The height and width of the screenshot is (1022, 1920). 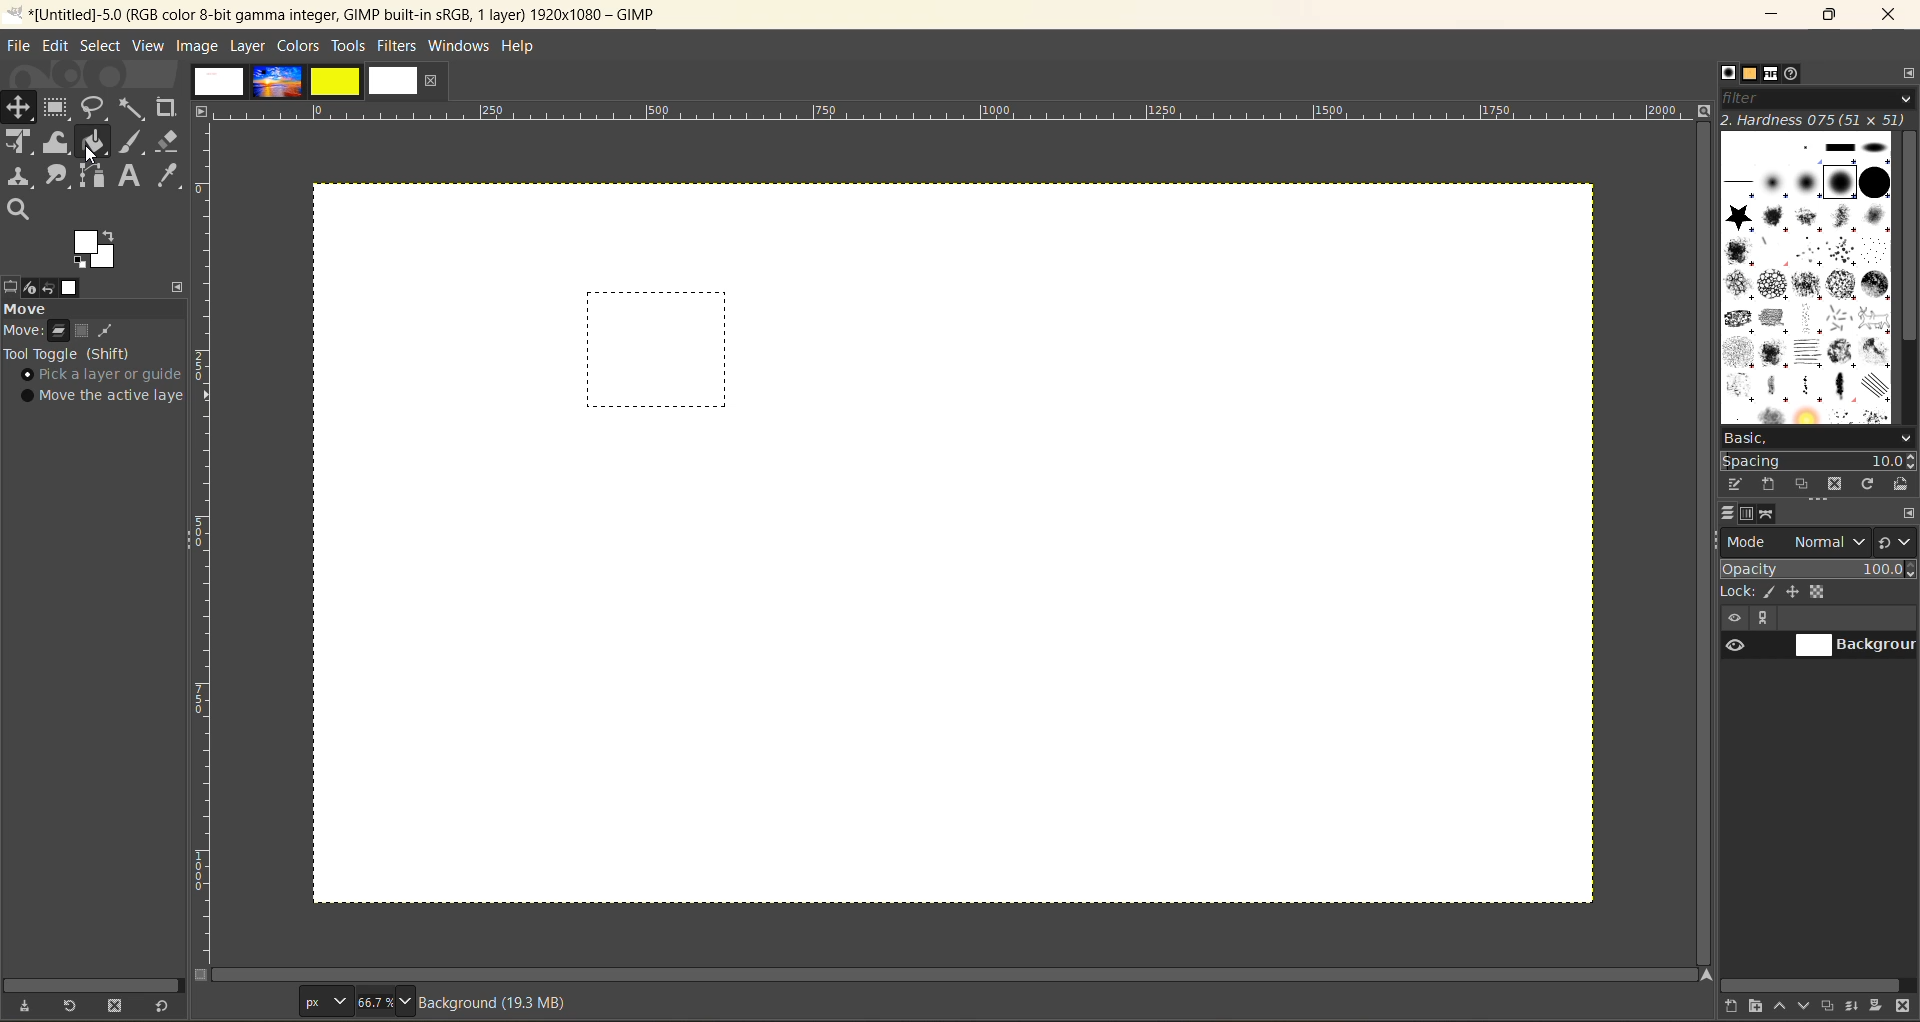 I want to click on create a new layer group, so click(x=1759, y=1007).